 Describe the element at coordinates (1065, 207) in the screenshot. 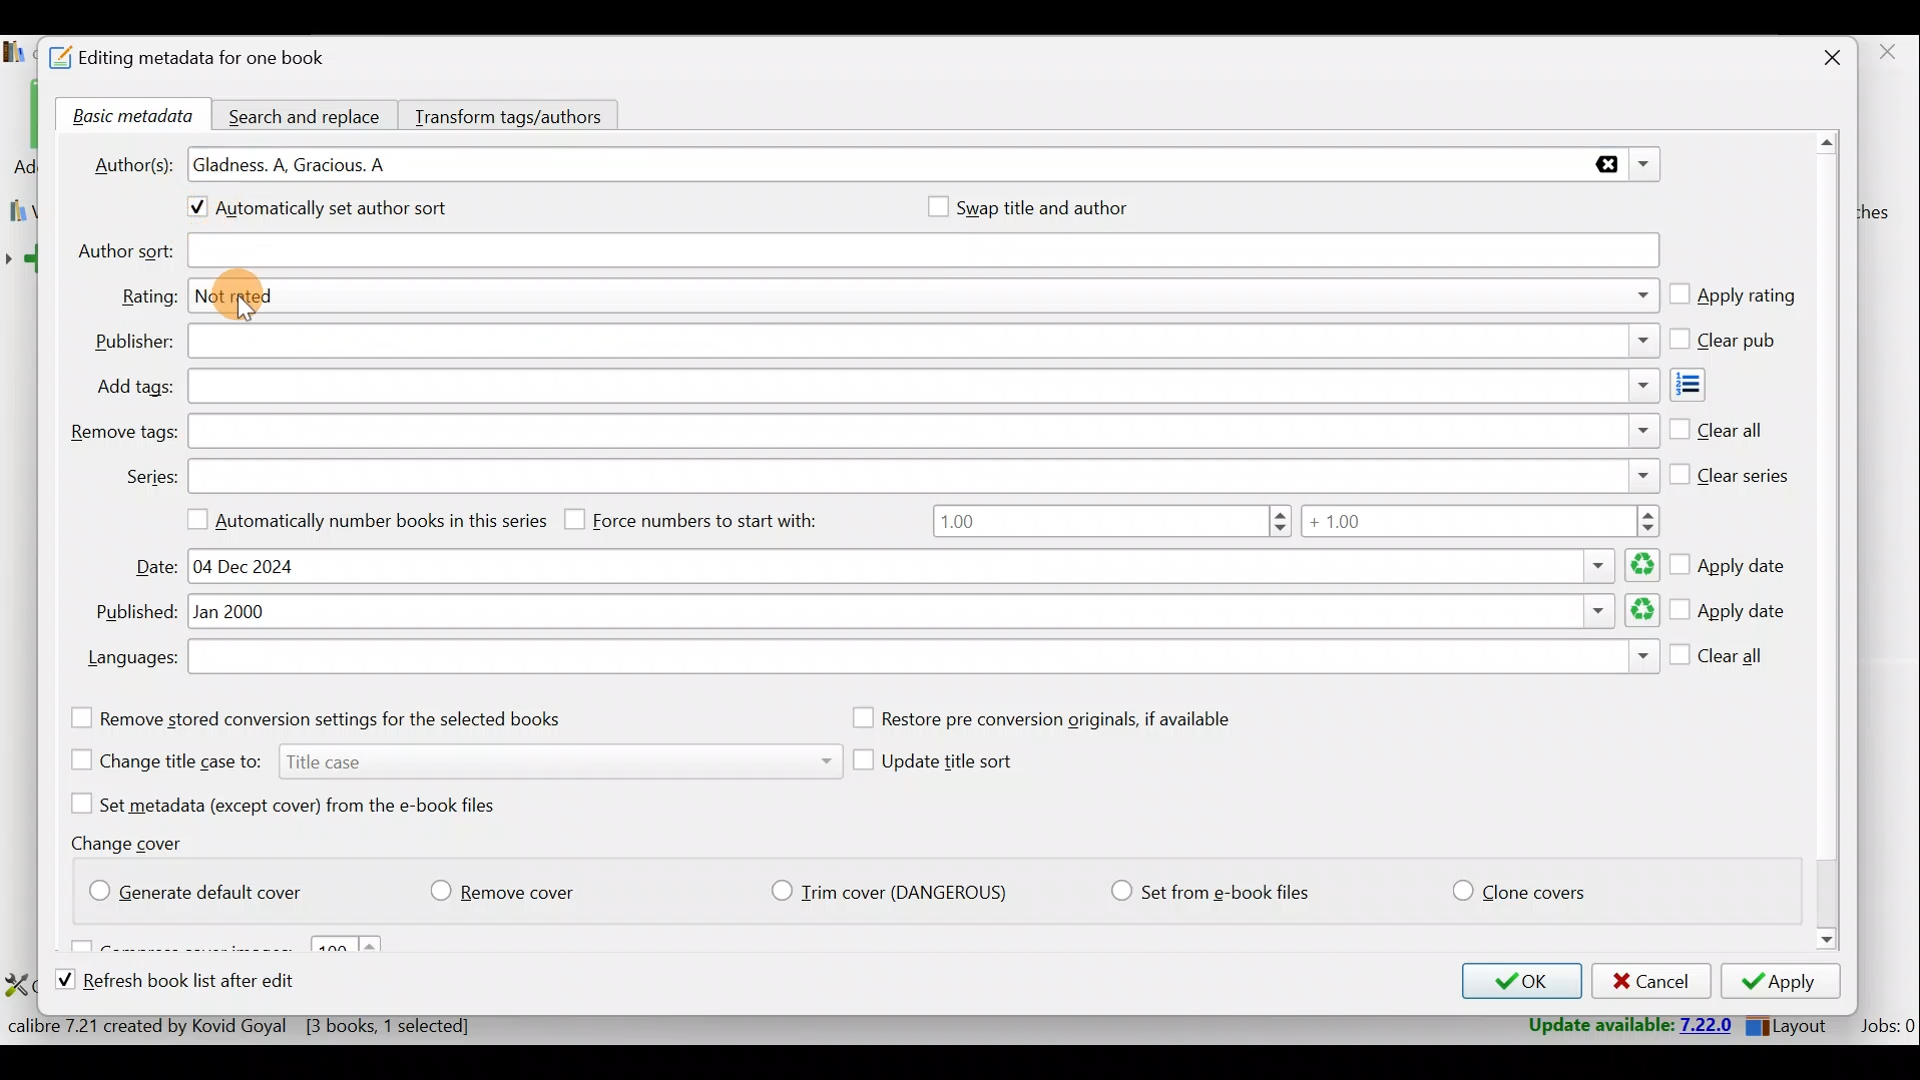

I see `Swap title and author` at that location.